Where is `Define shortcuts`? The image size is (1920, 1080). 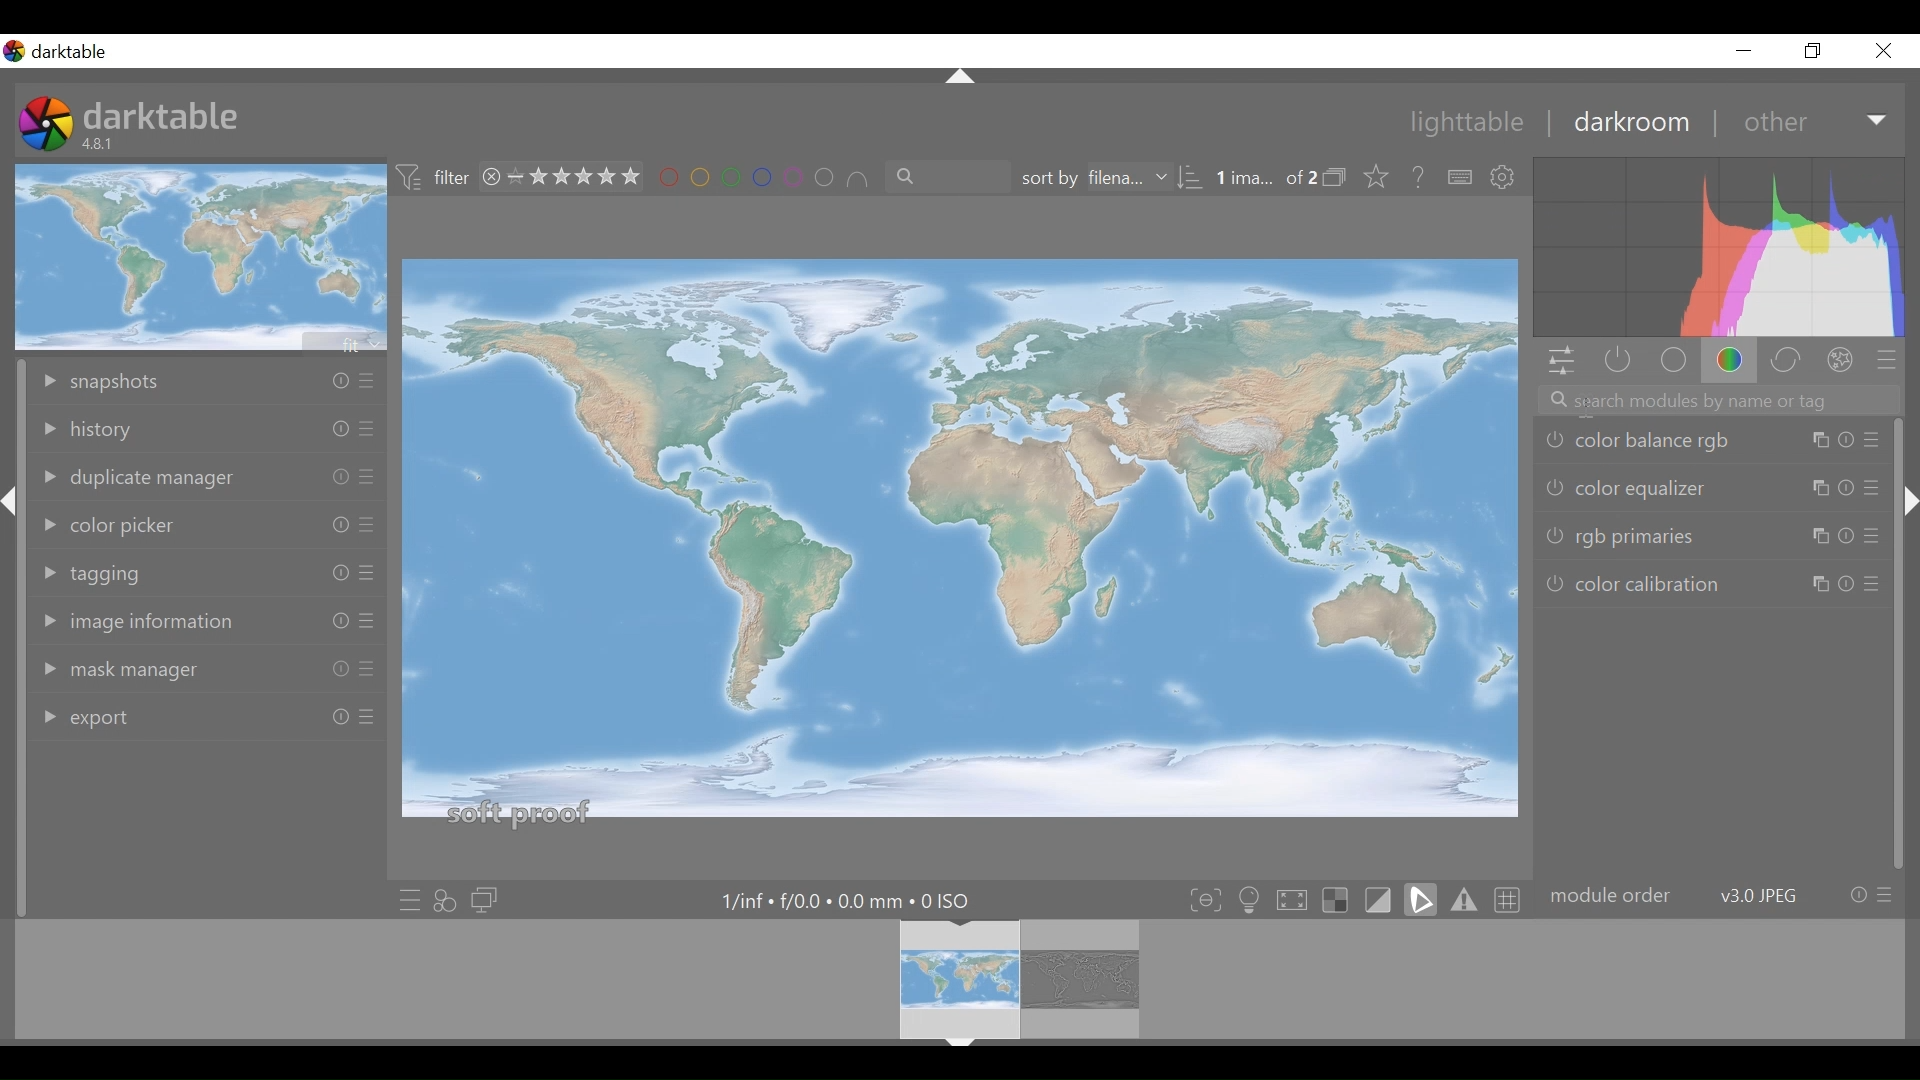 Define shortcuts is located at coordinates (1460, 178).